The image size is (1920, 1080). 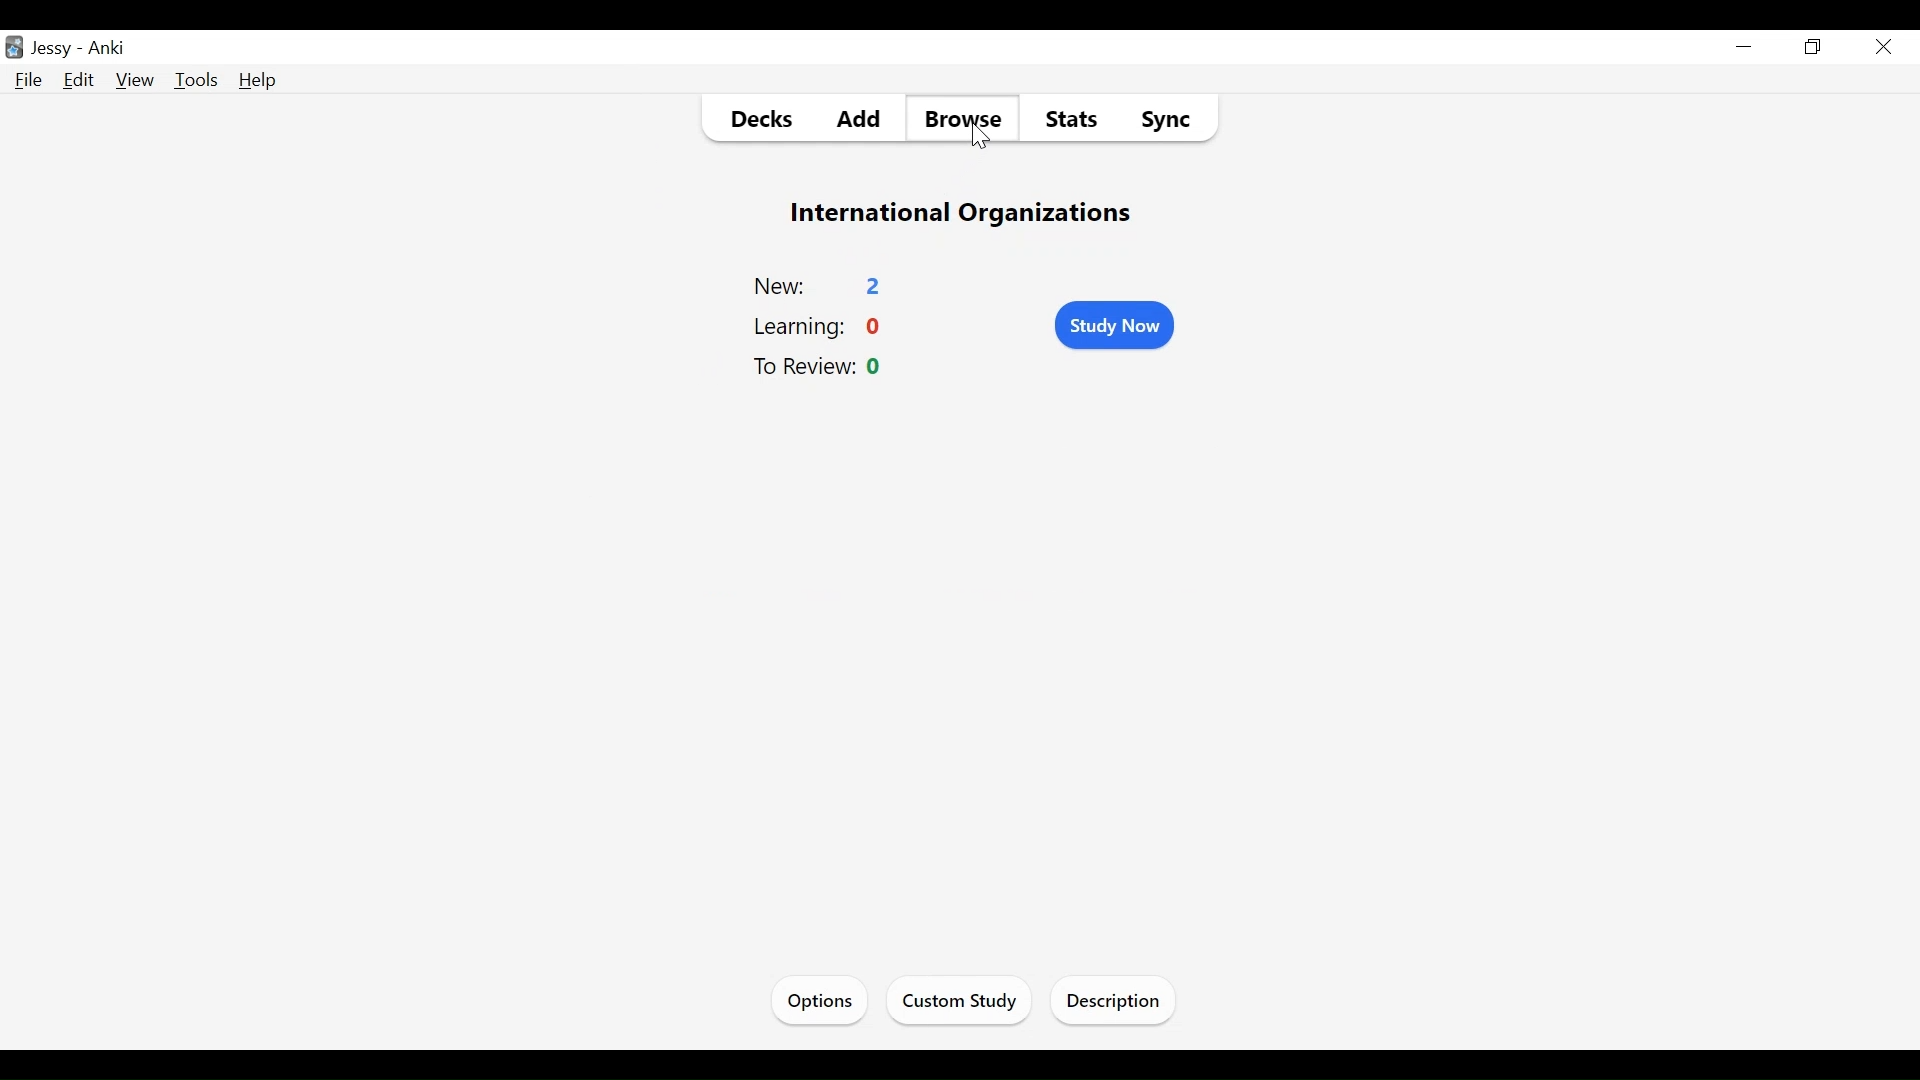 What do you see at coordinates (1070, 122) in the screenshot?
I see `Stats` at bounding box center [1070, 122].